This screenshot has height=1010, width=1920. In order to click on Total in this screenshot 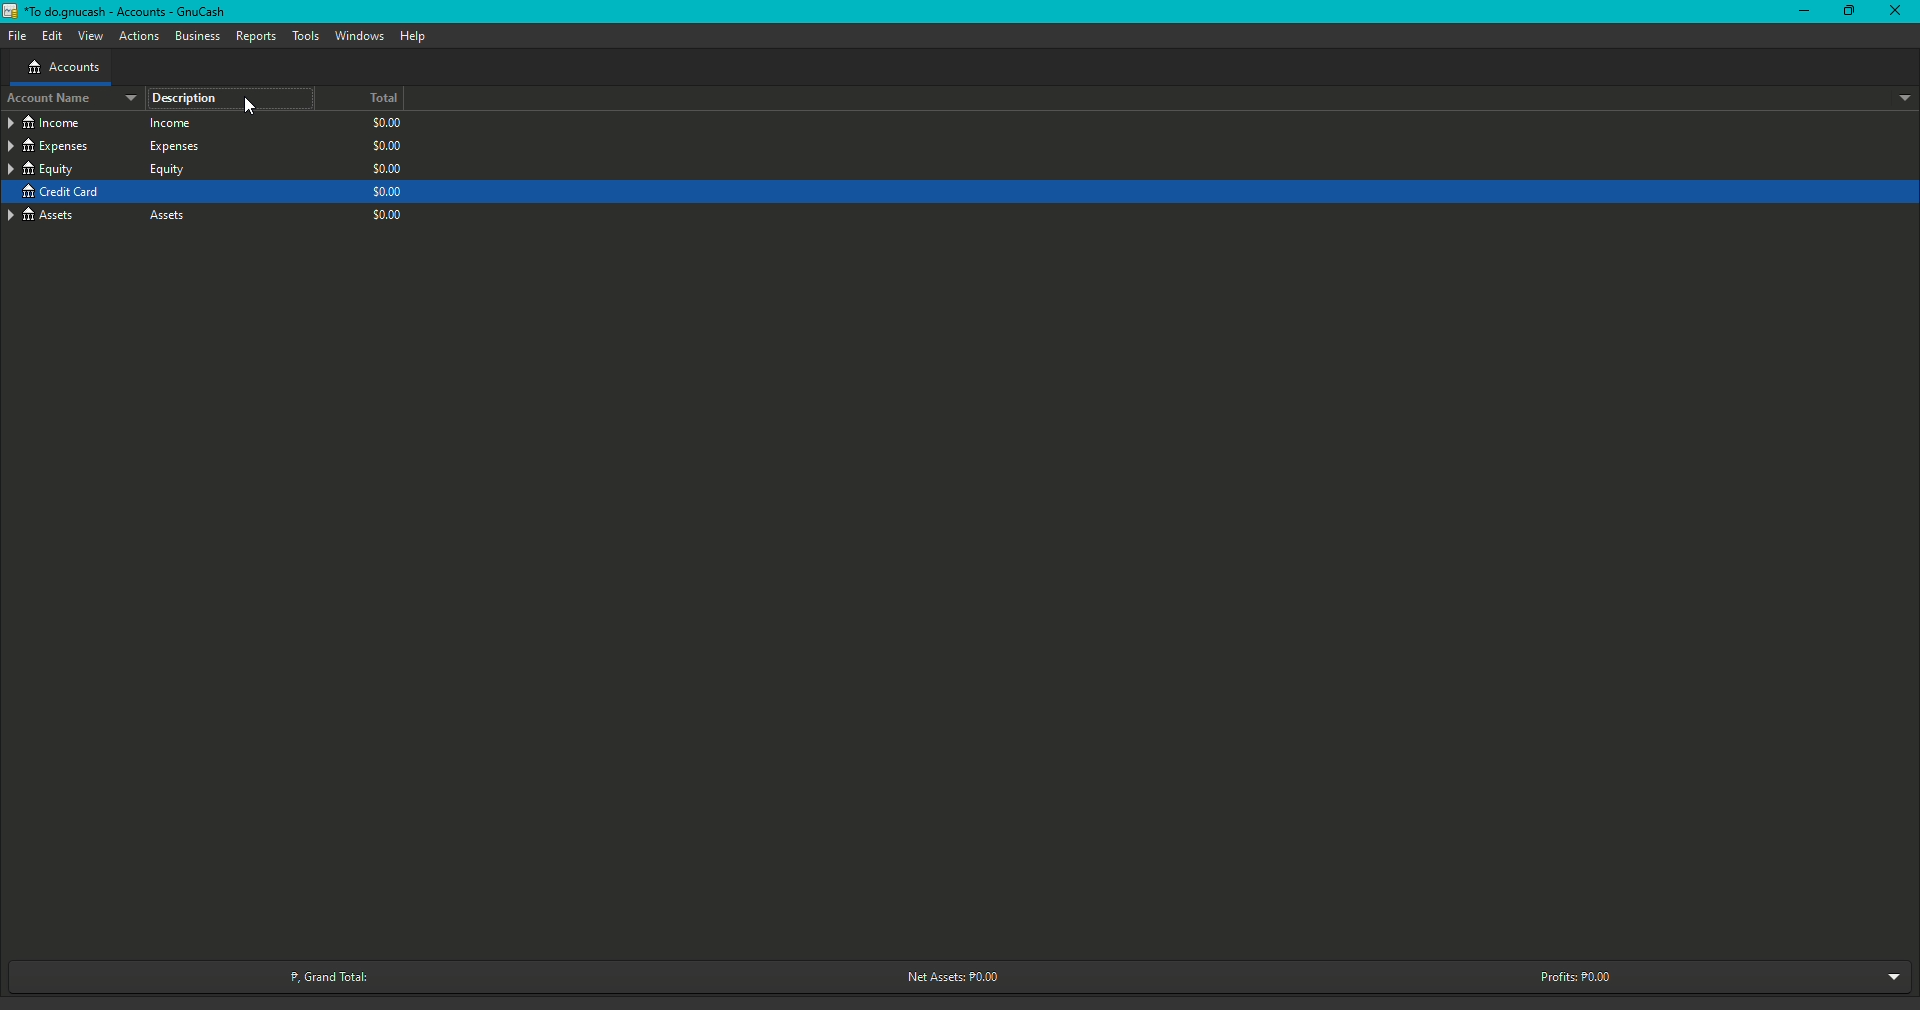, I will do `click(372, 98)`.